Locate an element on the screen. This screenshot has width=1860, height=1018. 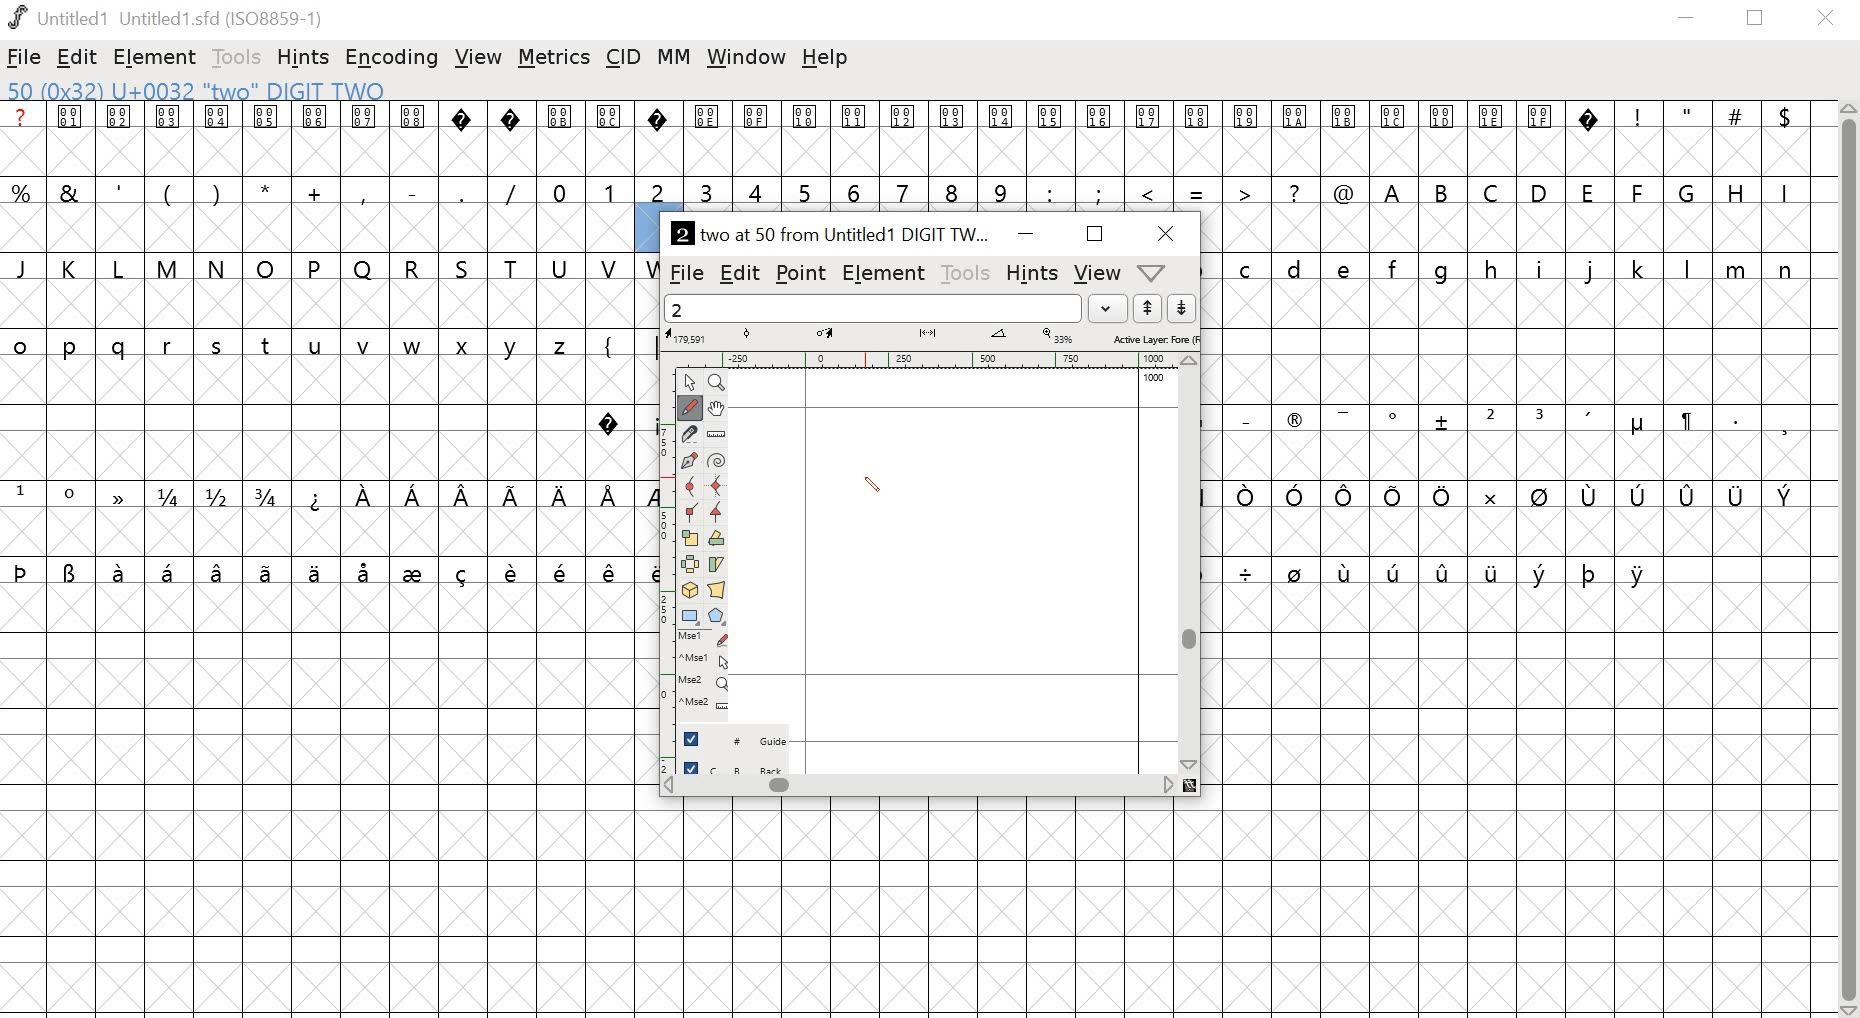
edit is located at coordinates (79, 59).